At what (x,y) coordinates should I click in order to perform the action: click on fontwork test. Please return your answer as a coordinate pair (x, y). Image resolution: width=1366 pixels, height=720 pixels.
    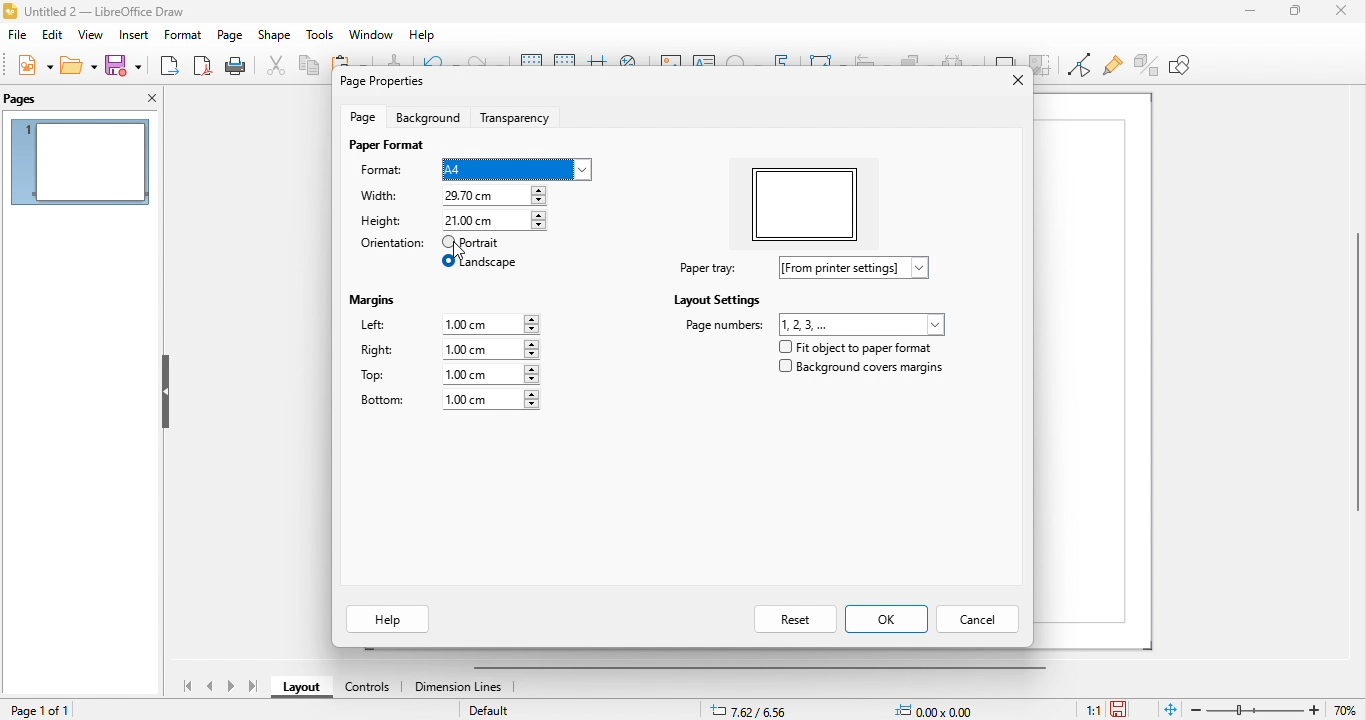
    Looking at the image, I should click on (781, 64).